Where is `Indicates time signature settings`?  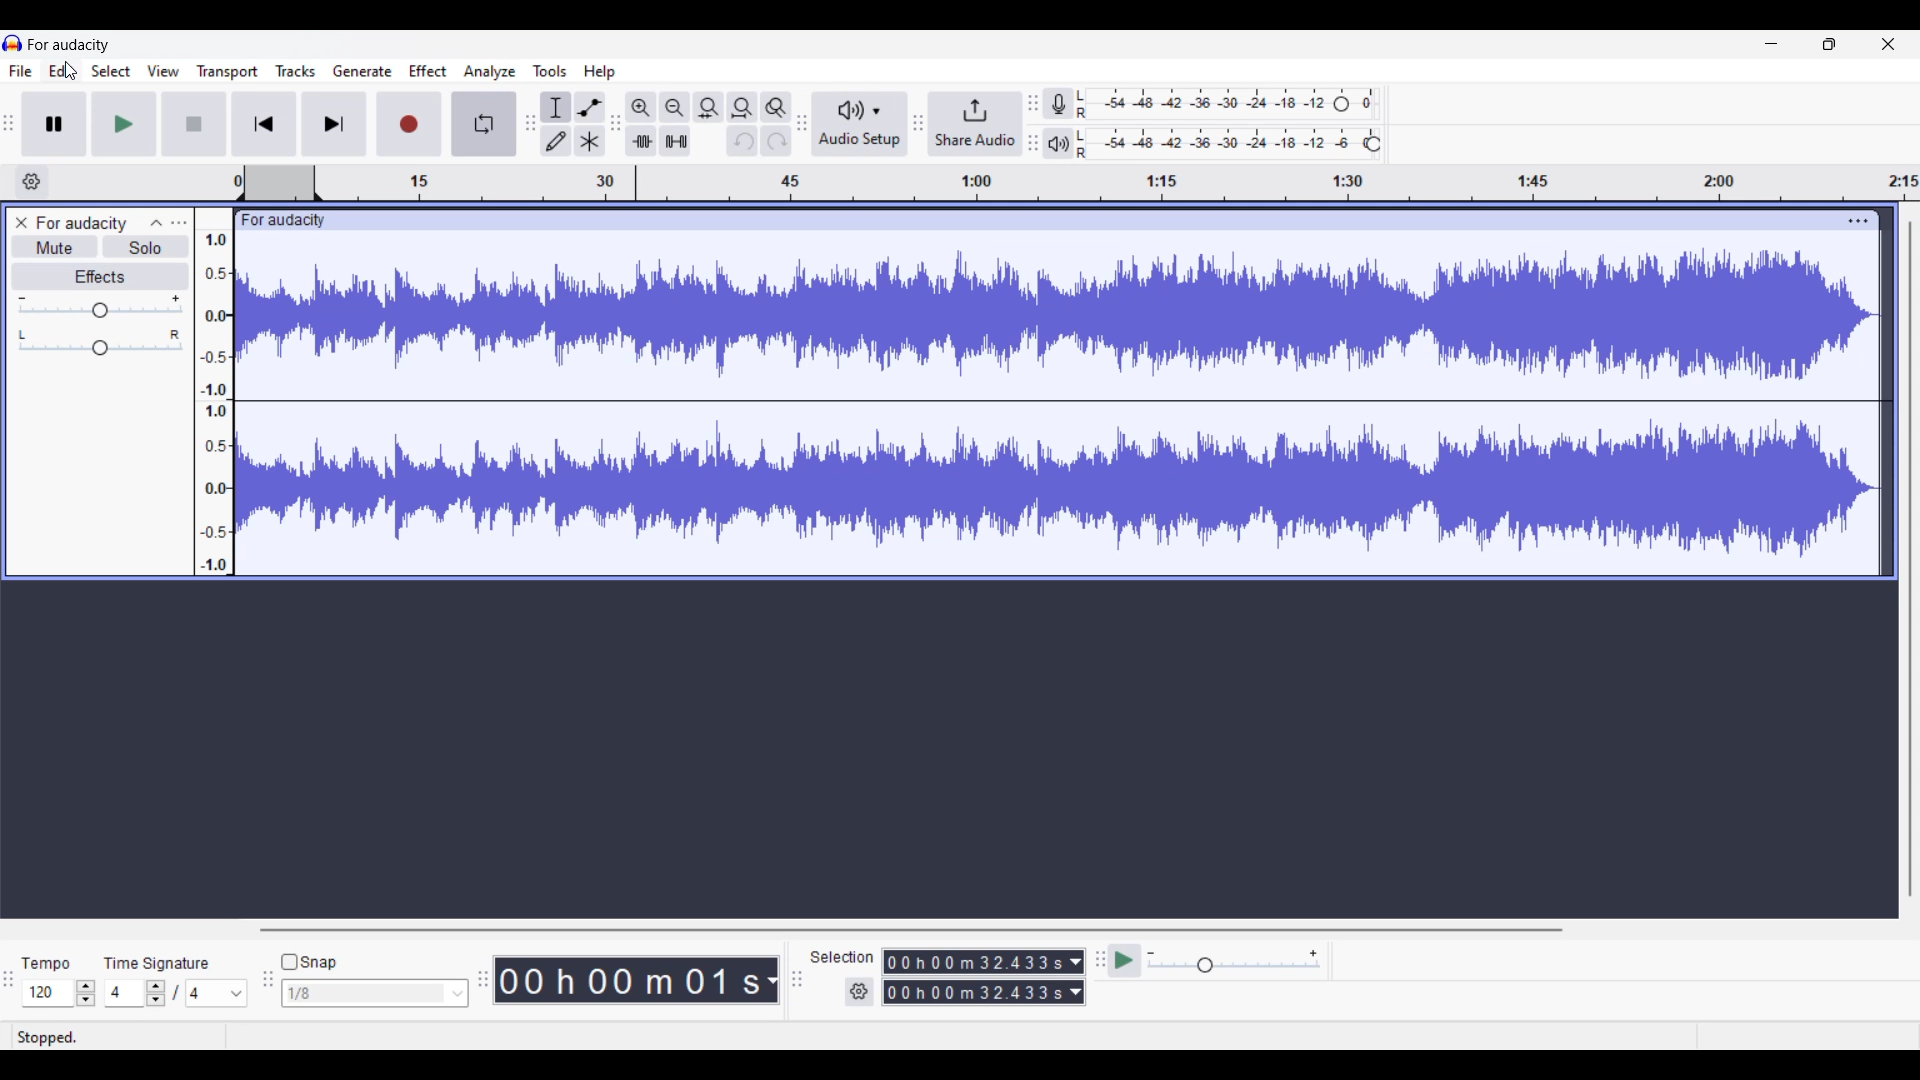
Indicates time signature settings is located at coordinates (157, 963).